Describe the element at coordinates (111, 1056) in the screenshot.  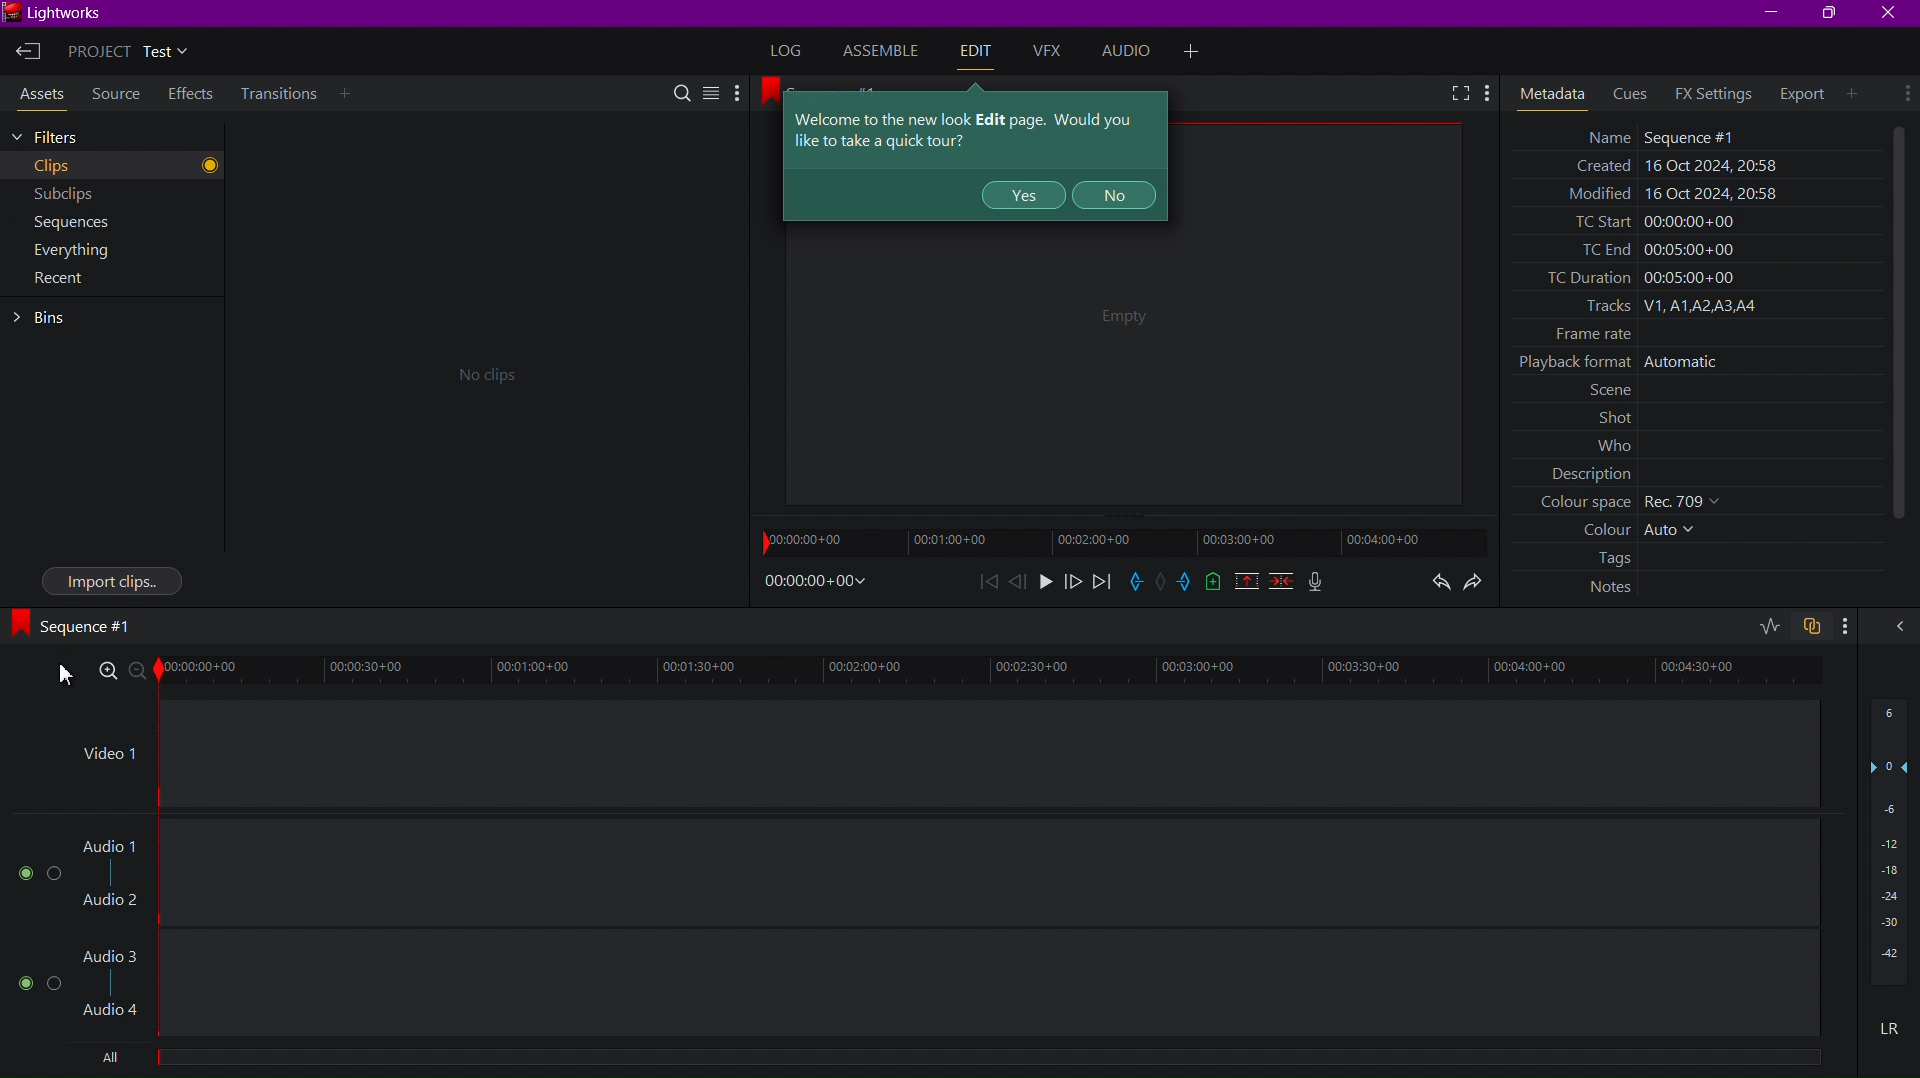
I see `All` at that location.